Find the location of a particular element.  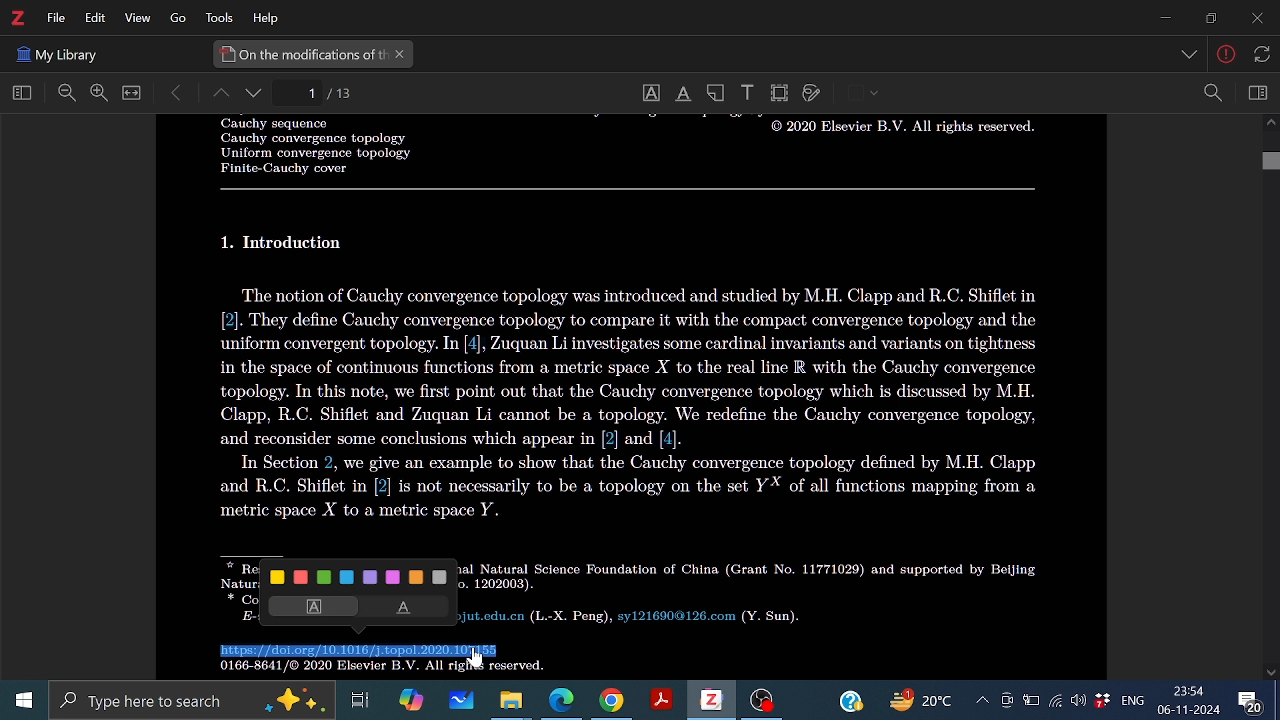

language is located at coordinates (1130, 699).